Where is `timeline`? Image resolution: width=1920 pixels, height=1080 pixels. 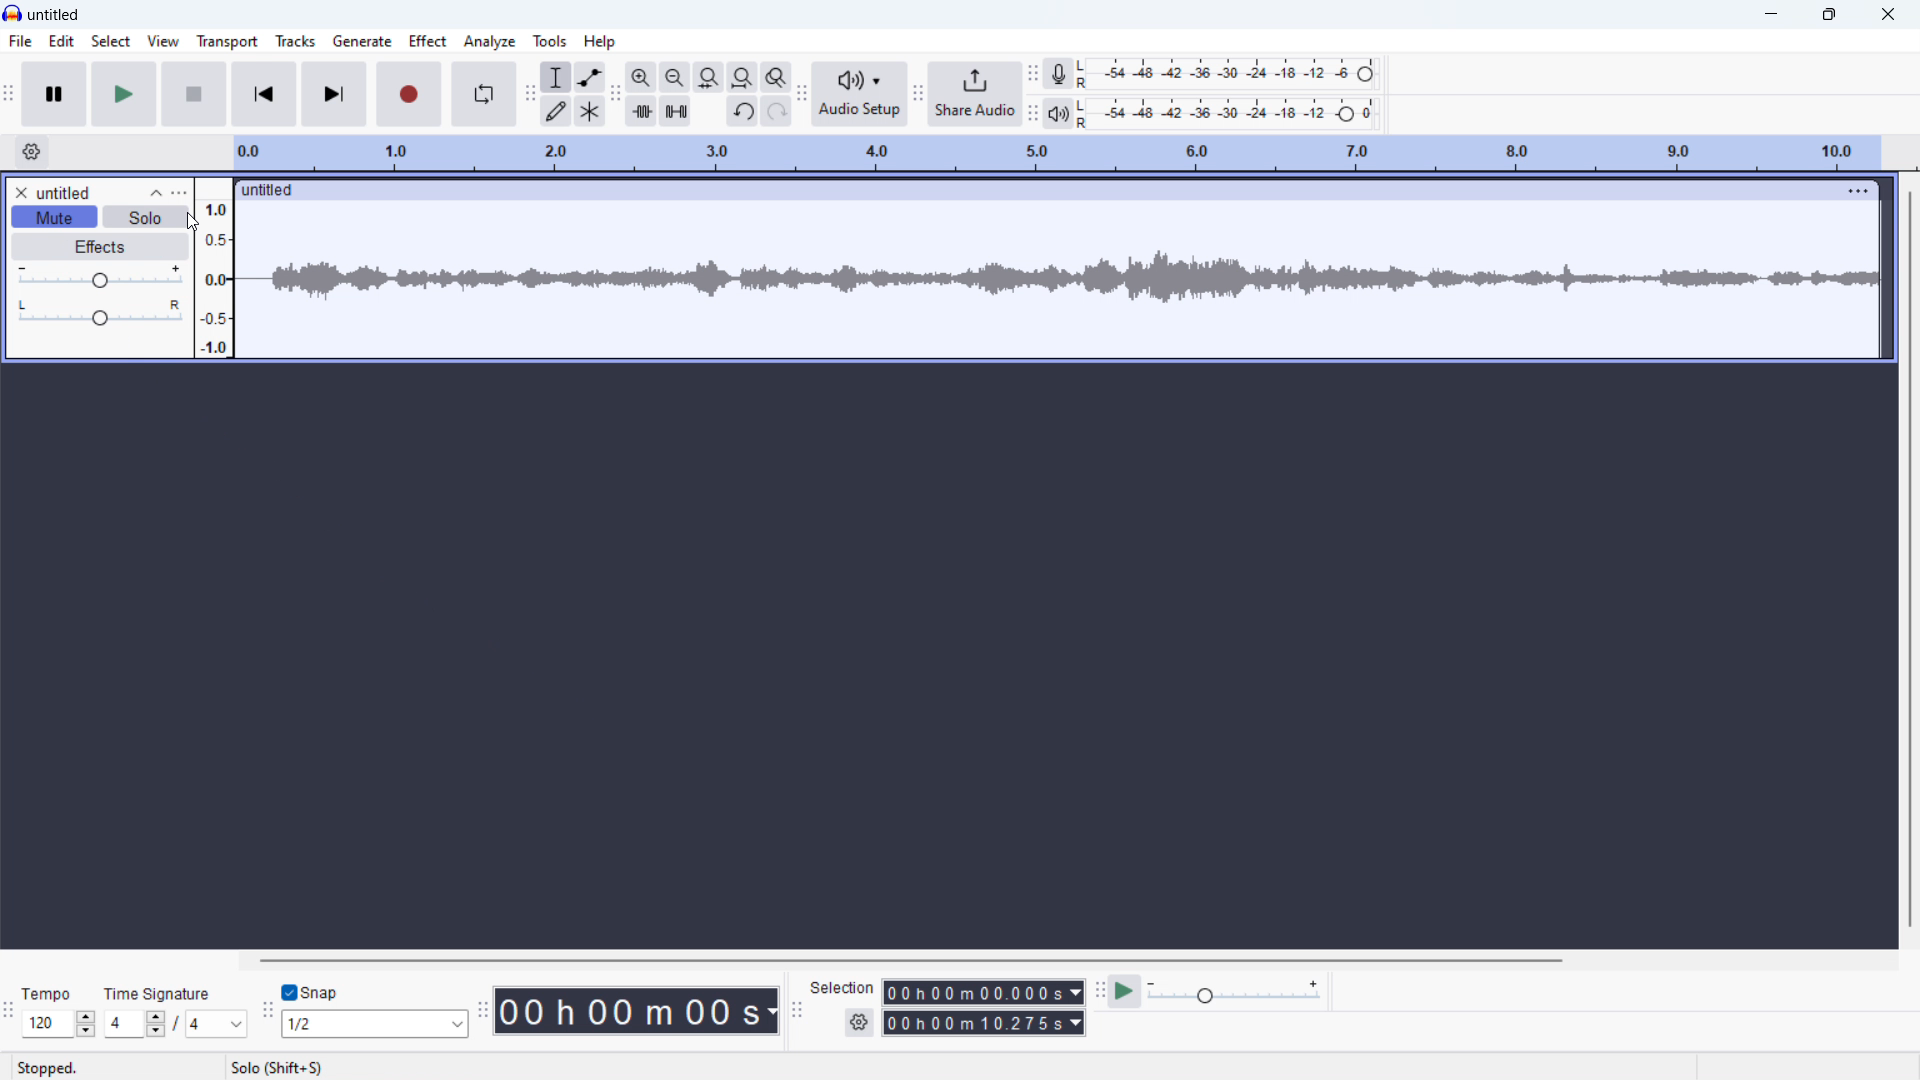
timeline is located at coordinates (1056, 153).